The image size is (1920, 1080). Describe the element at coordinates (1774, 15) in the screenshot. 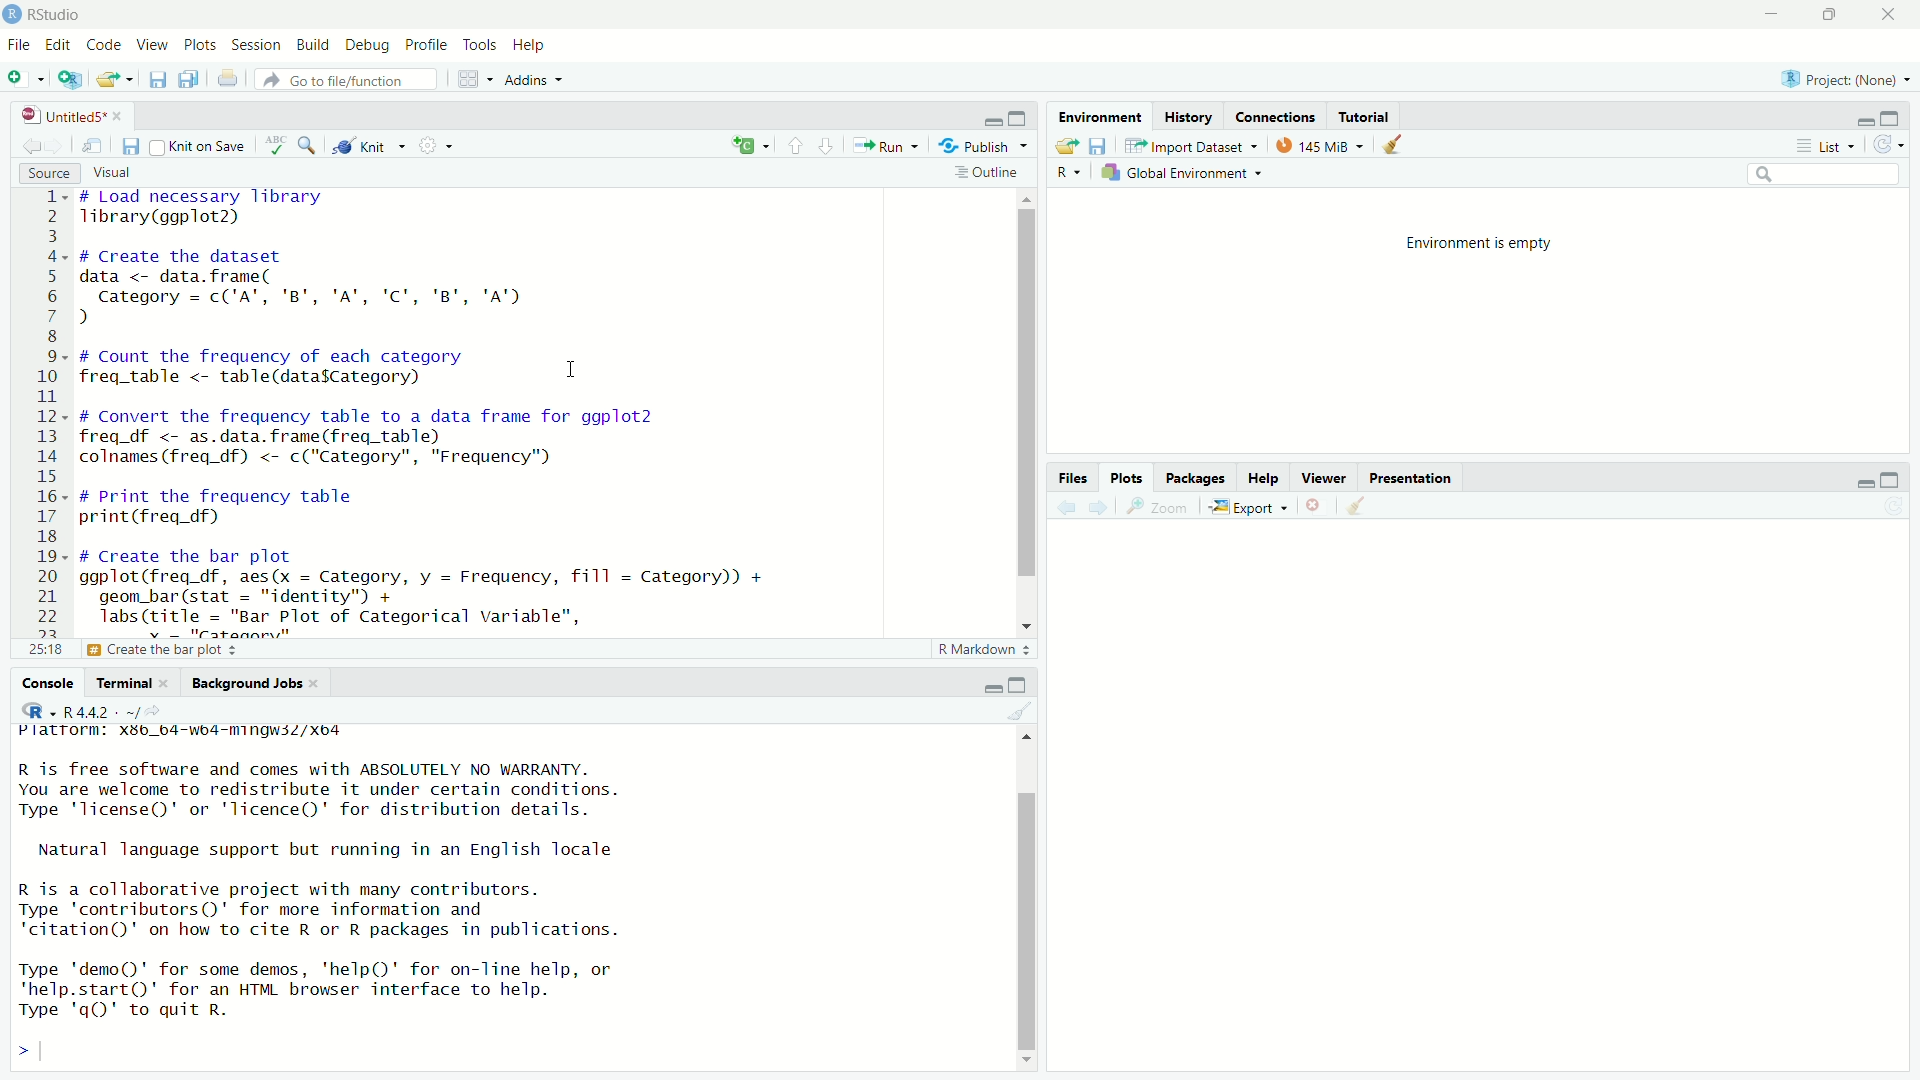

I see `minimize` at that location.